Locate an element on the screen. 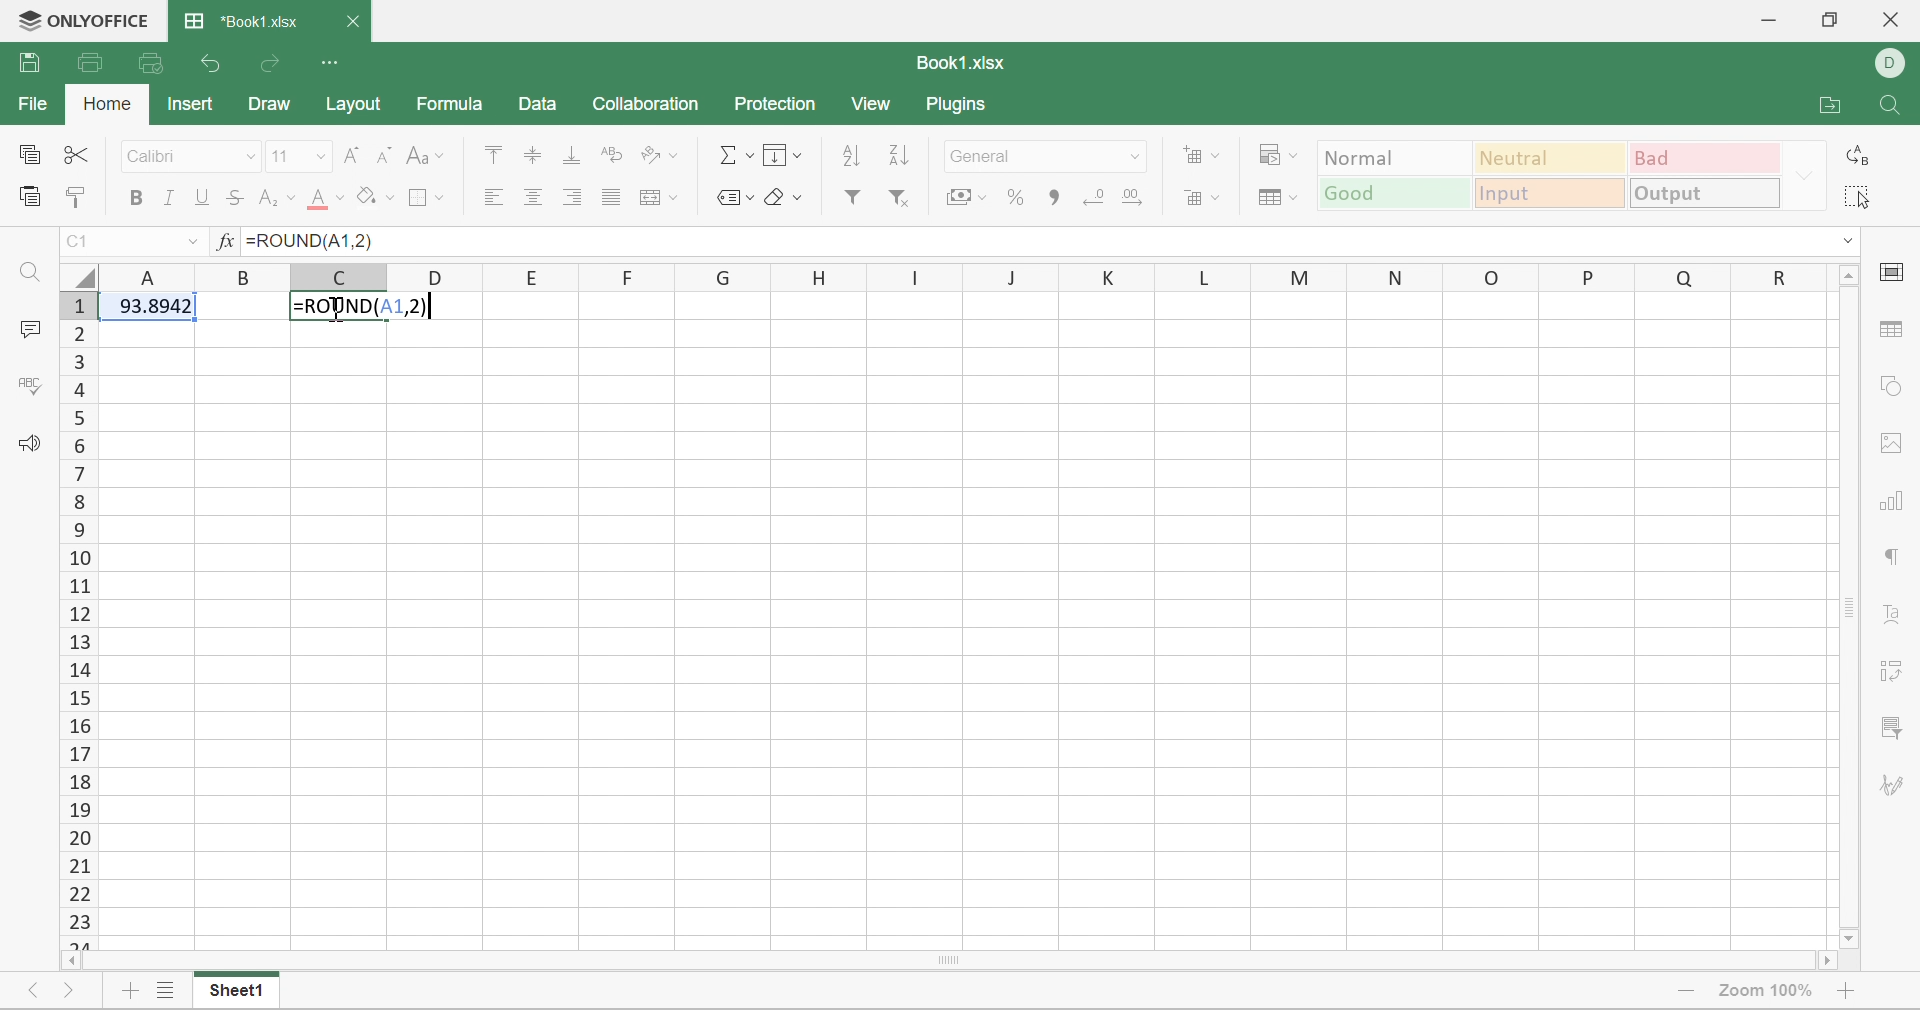  Previous is located at coordinates (35, 991).